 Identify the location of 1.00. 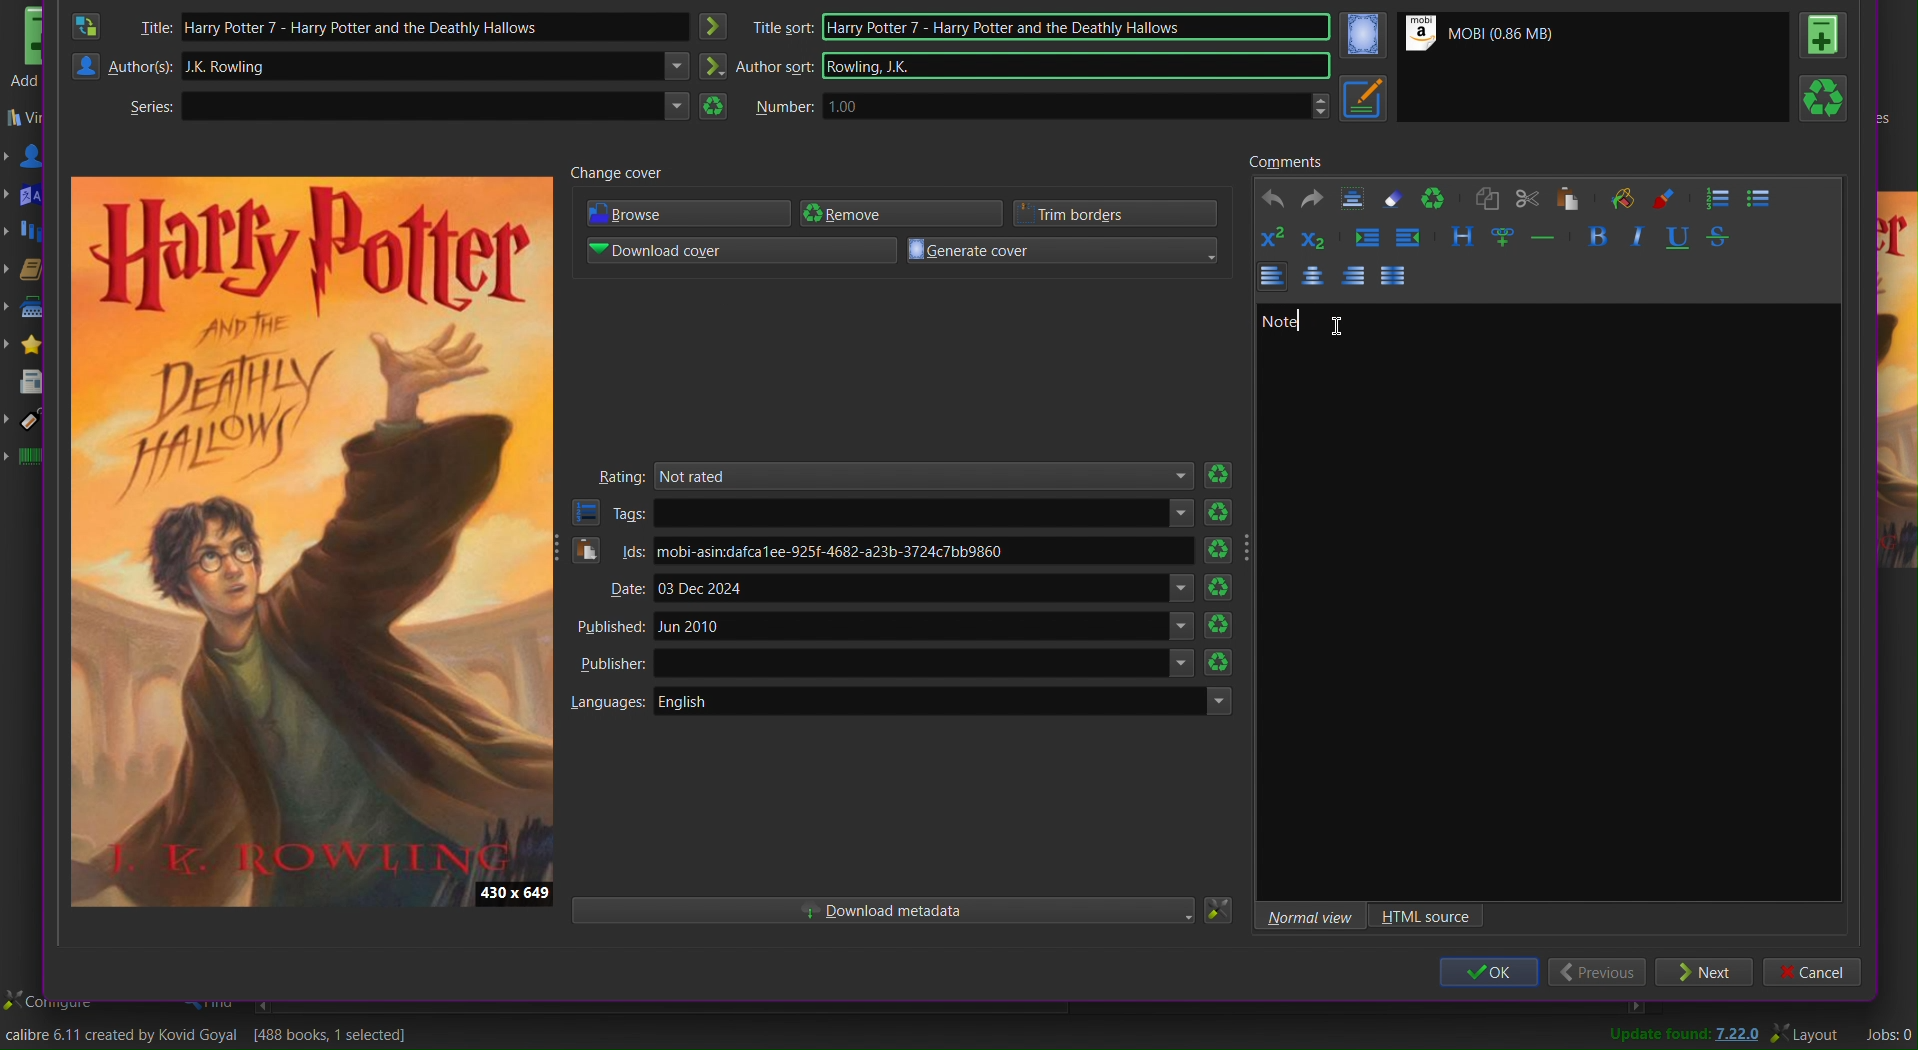
(1078, 106).